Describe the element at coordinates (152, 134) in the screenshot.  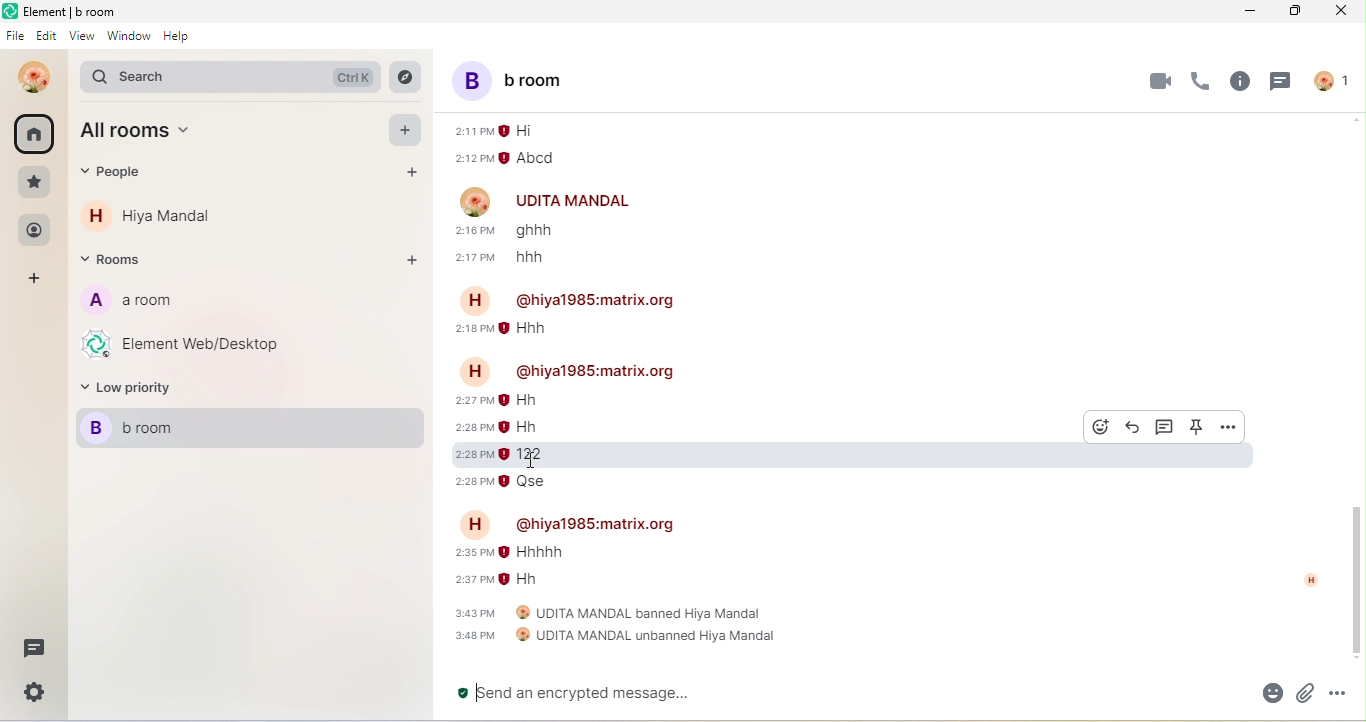
I see `all room` at that location.